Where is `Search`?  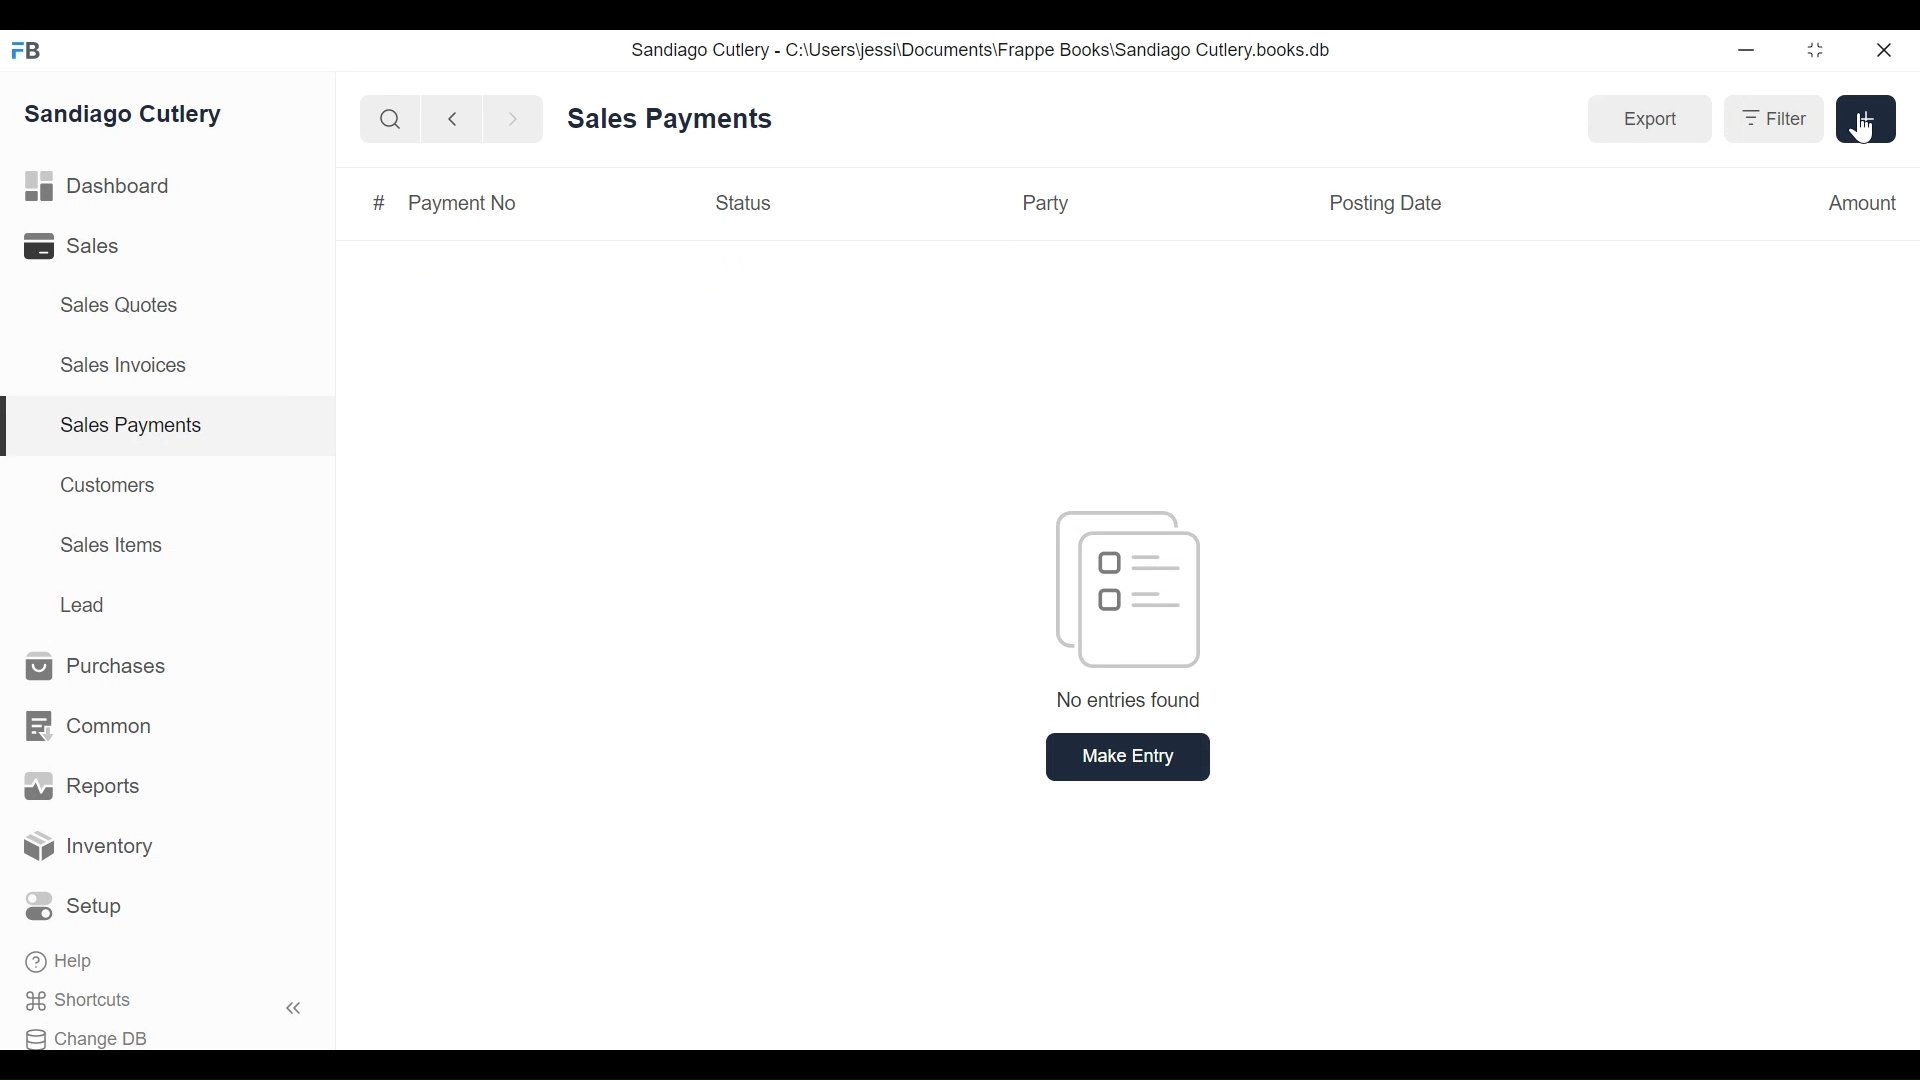 Search is located at coordinates (386, 119).